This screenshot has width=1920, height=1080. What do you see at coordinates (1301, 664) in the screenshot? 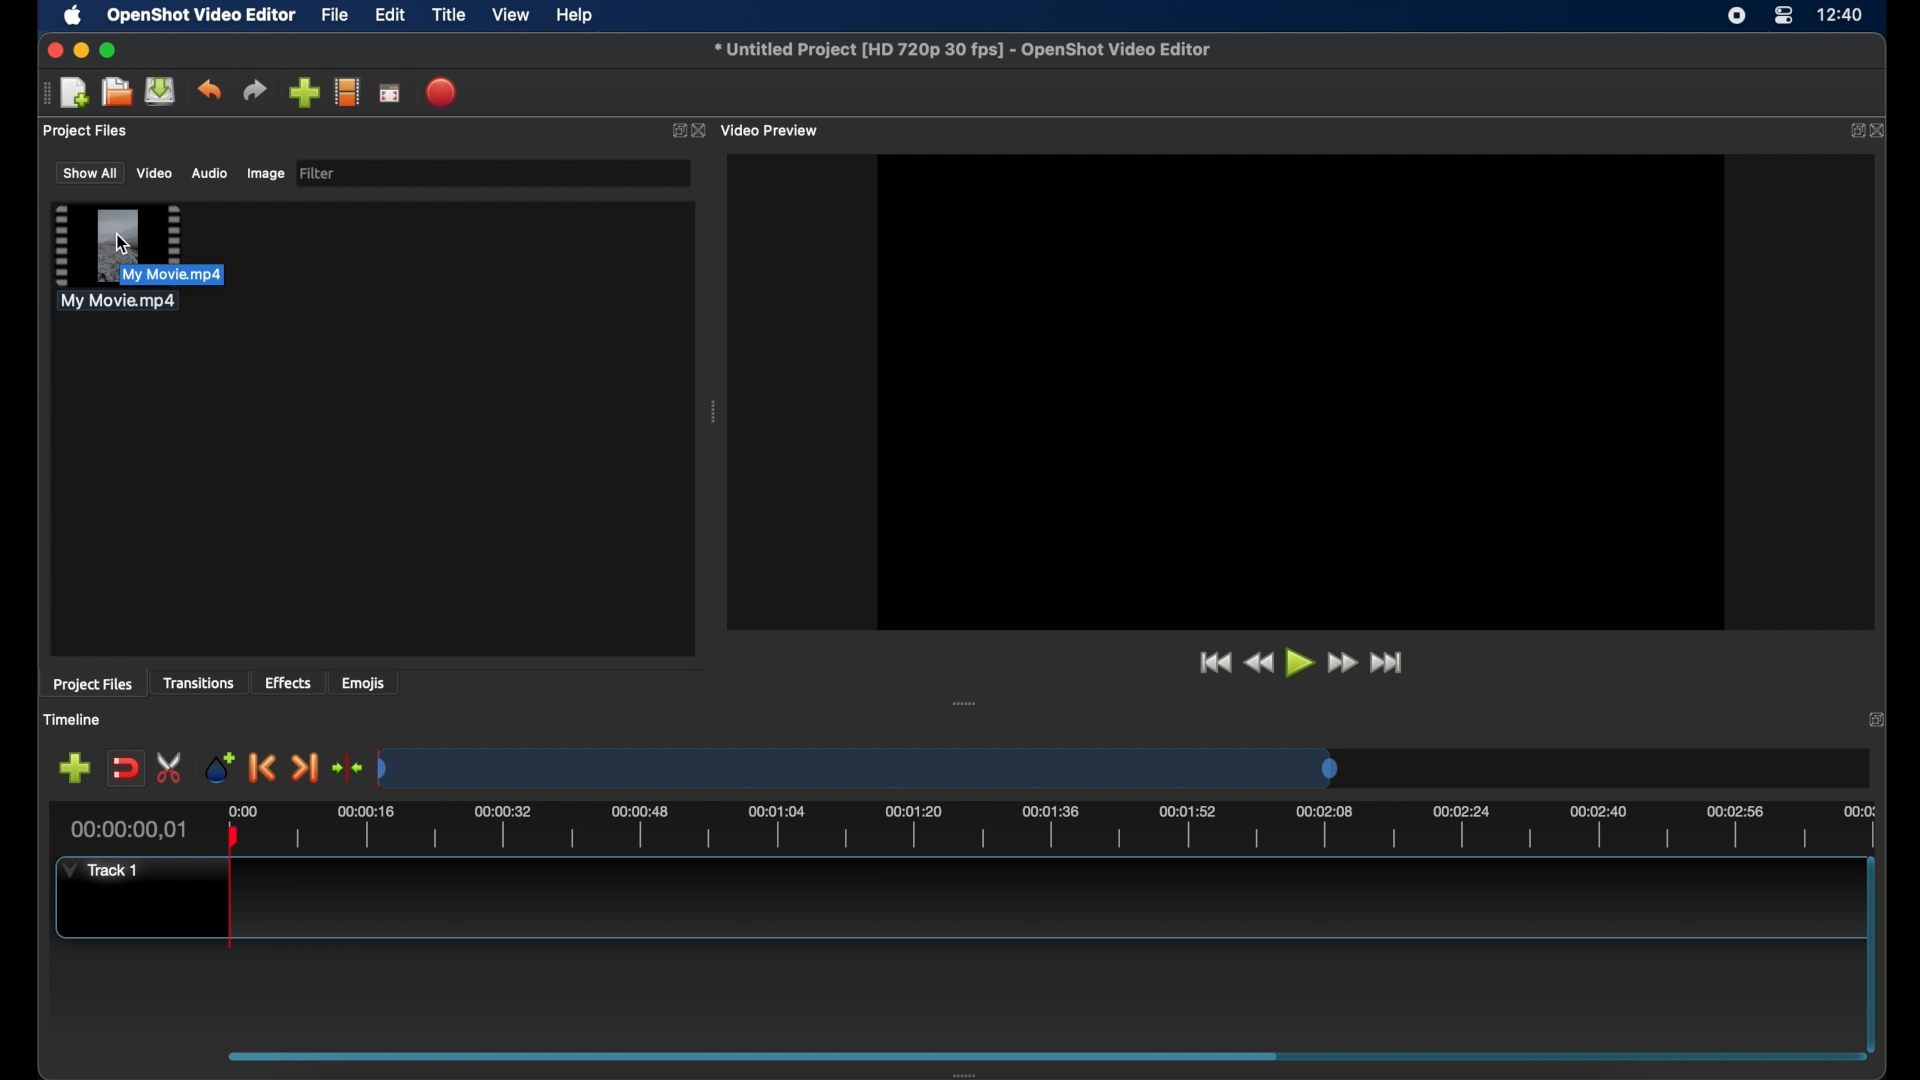
I see `play button` at bounding box center [1301, 664].